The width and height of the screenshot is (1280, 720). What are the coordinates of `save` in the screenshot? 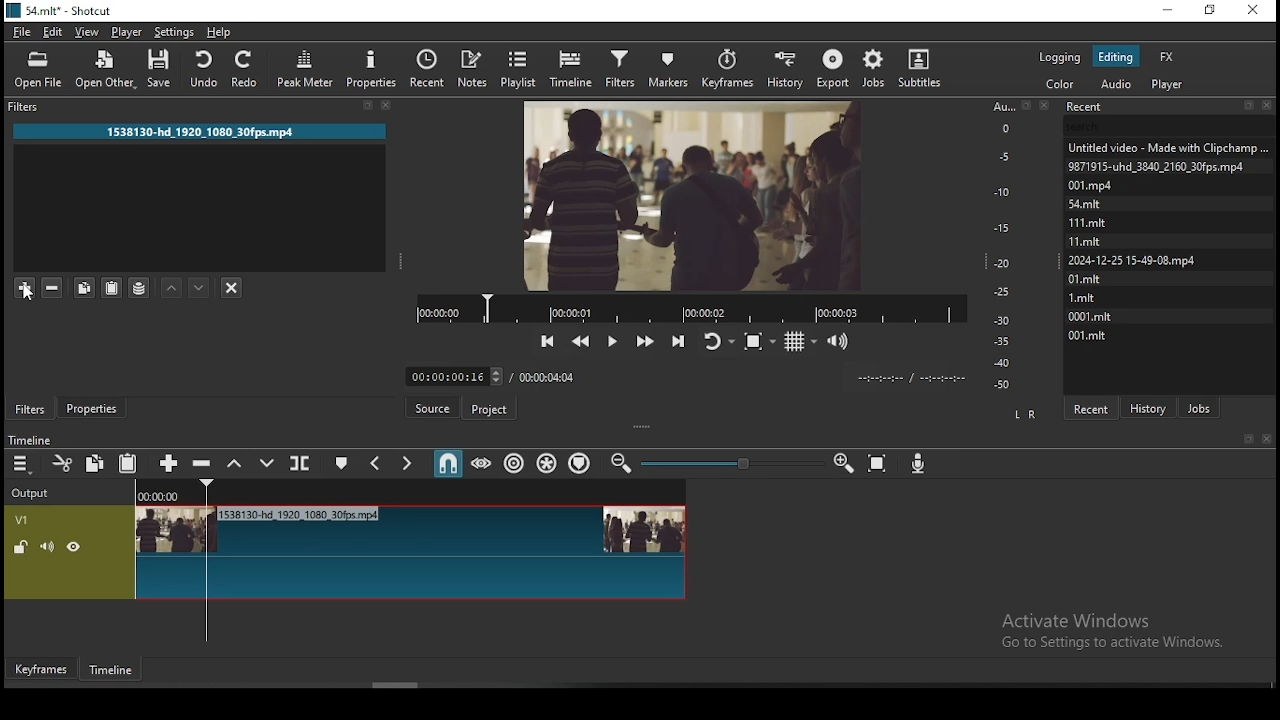 It's located at (165, 72).